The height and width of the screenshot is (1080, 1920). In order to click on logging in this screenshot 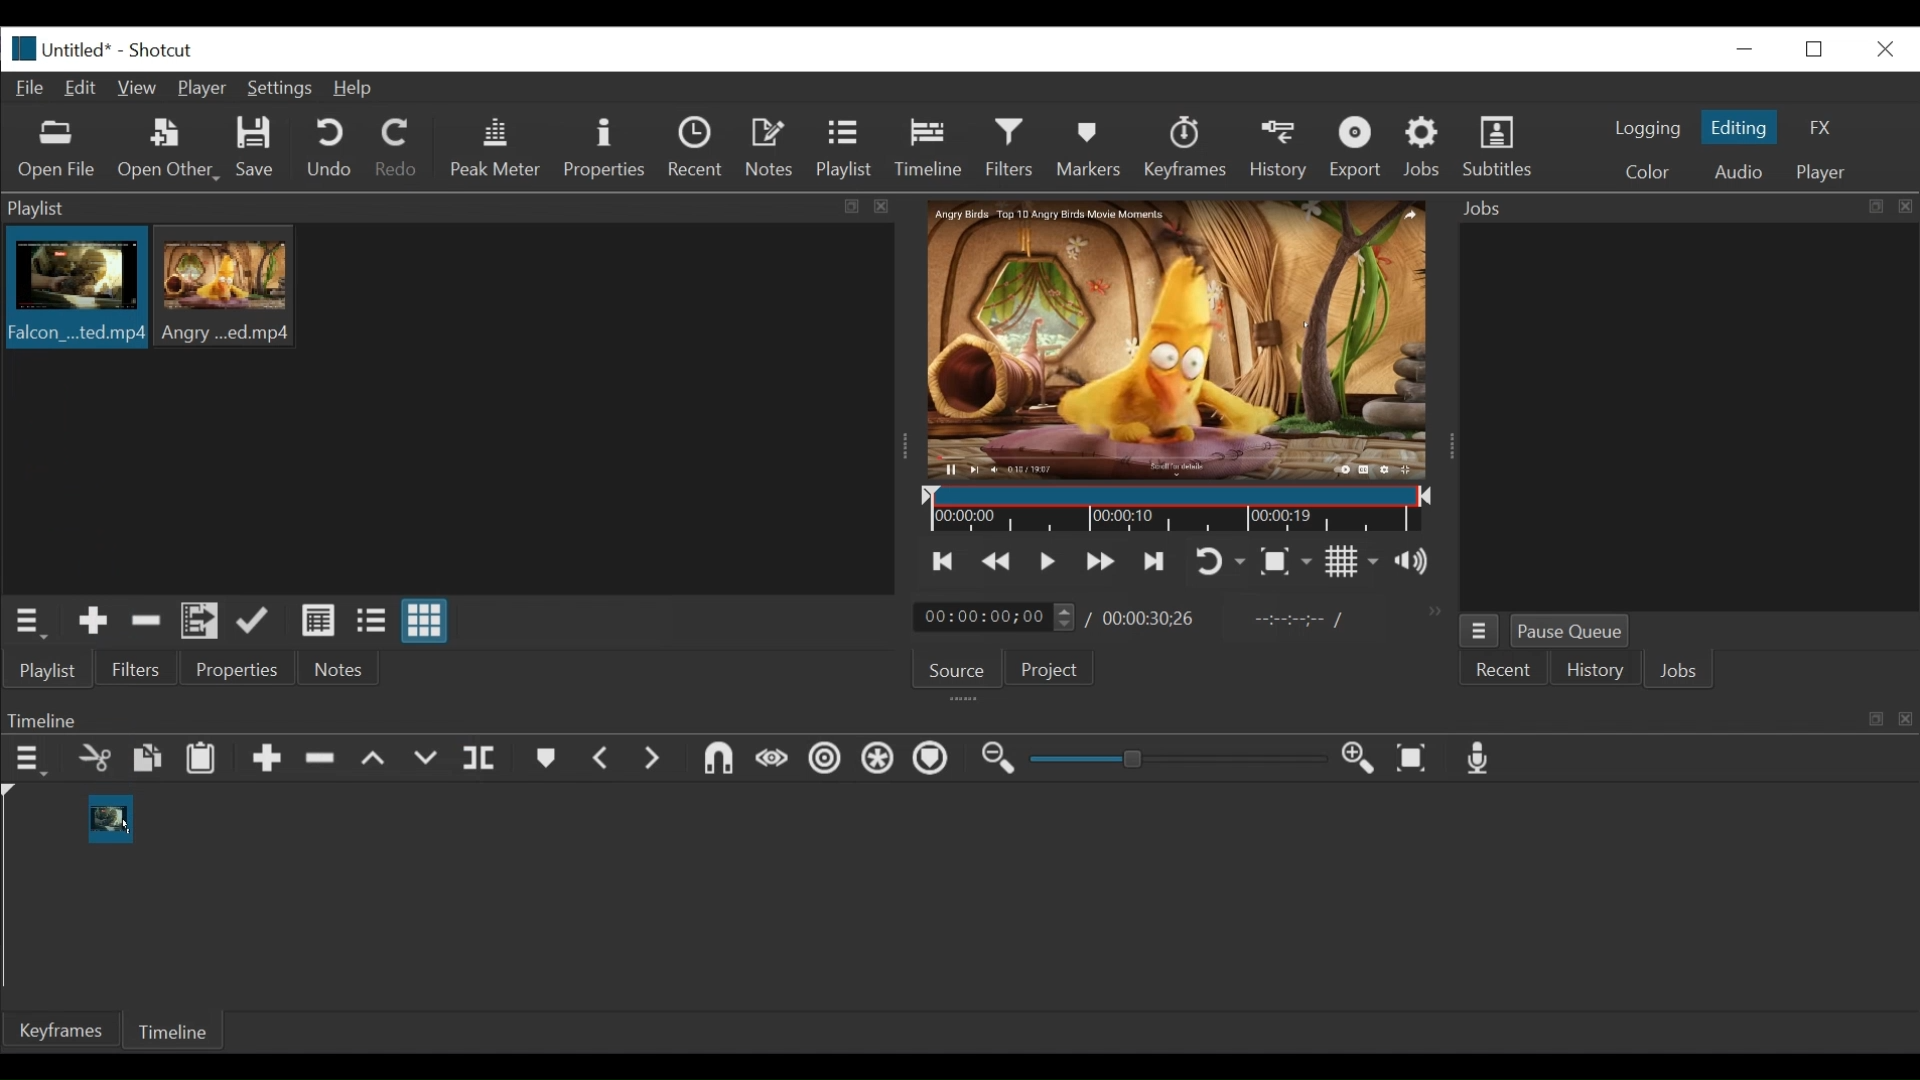, I will do `click(1646, 128)`.